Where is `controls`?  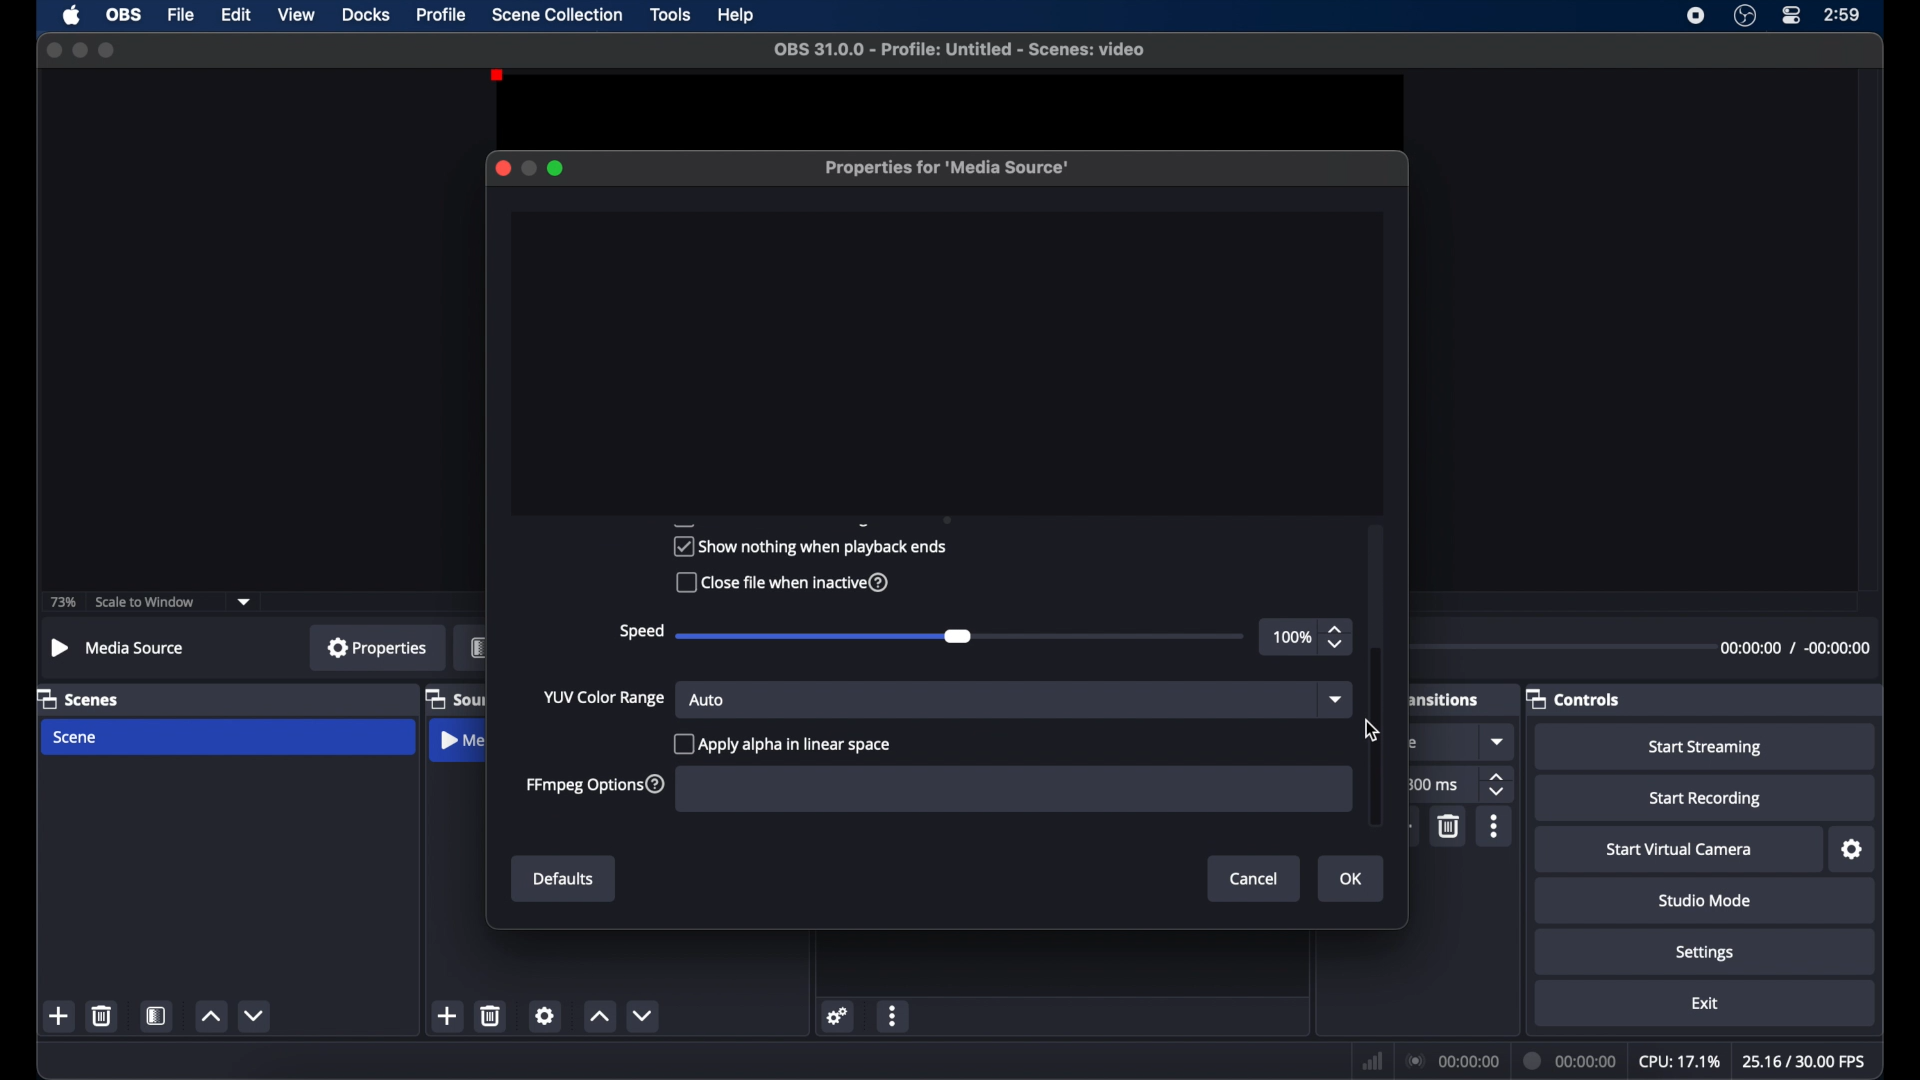
controls is located at coordinates (1572, 698).